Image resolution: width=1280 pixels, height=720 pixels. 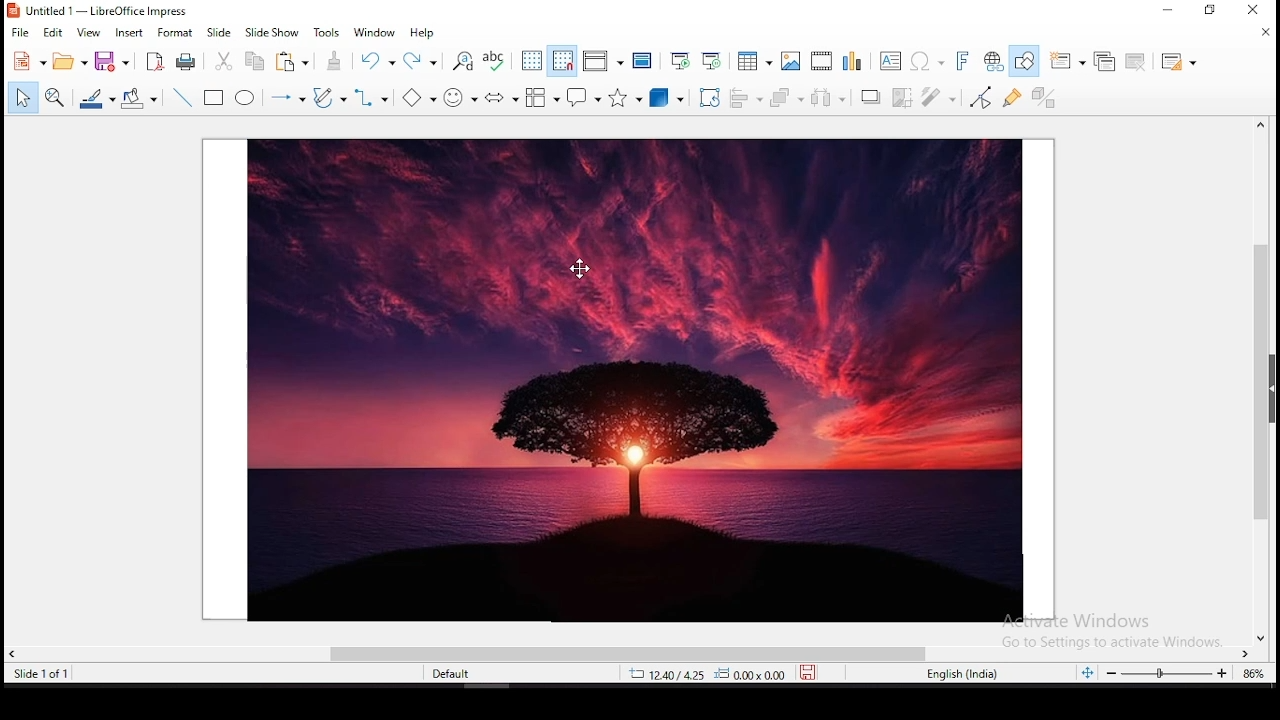 What do you see at coordinates (326, 32) in the screenshot?
I see `tools` at bounding box center [326, 32].